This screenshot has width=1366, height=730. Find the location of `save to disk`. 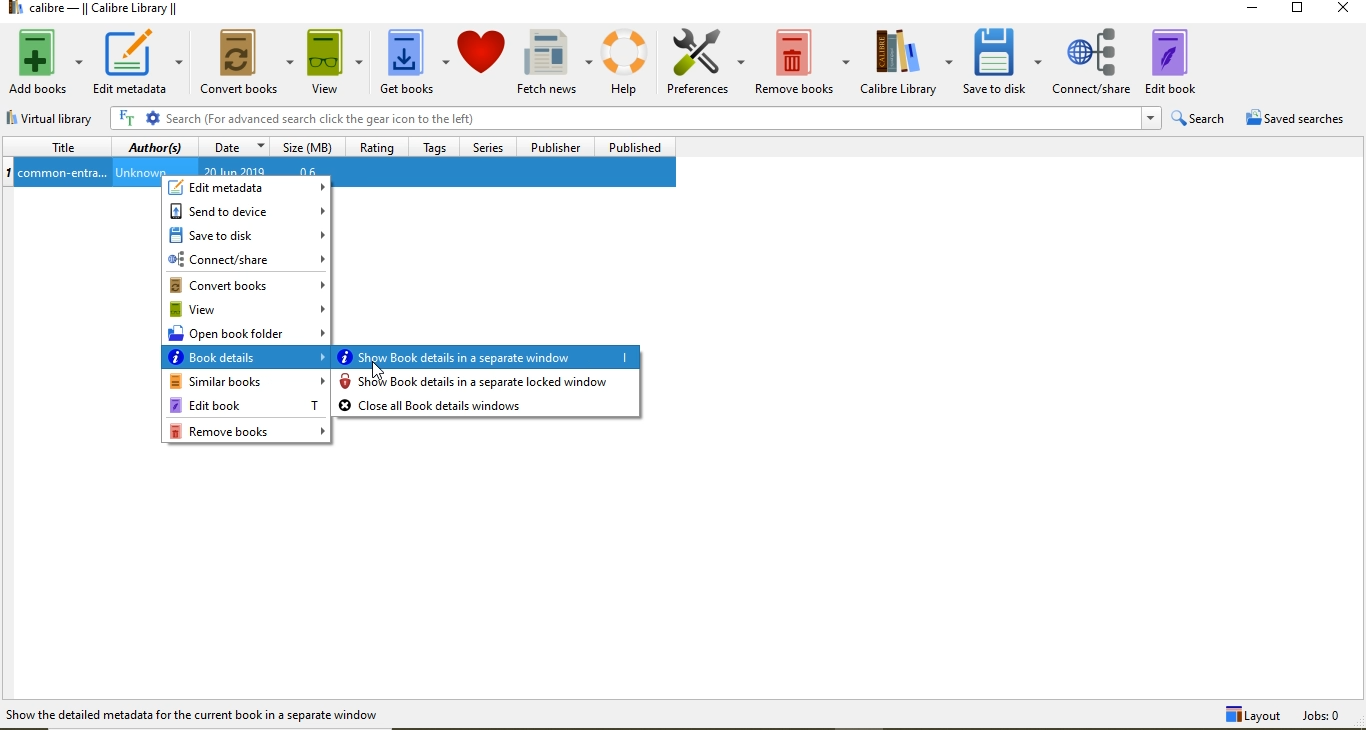

save to disk is located at coordinates (247, 234).